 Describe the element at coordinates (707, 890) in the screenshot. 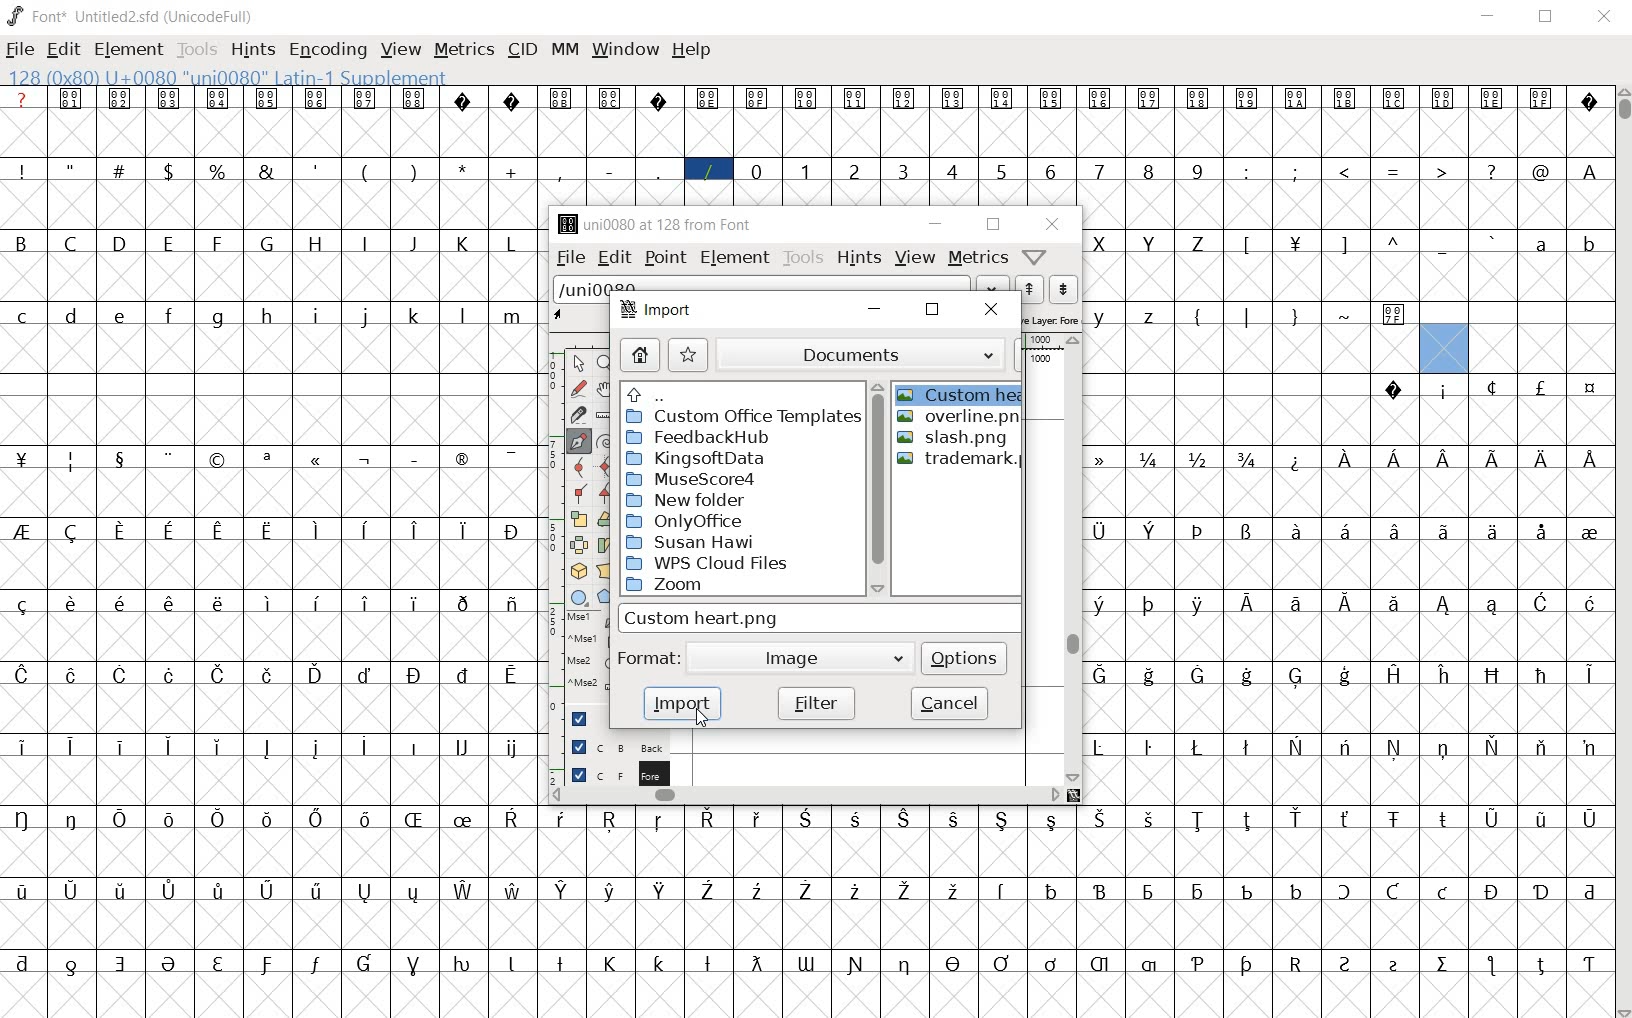

I see `glyph` at that location.